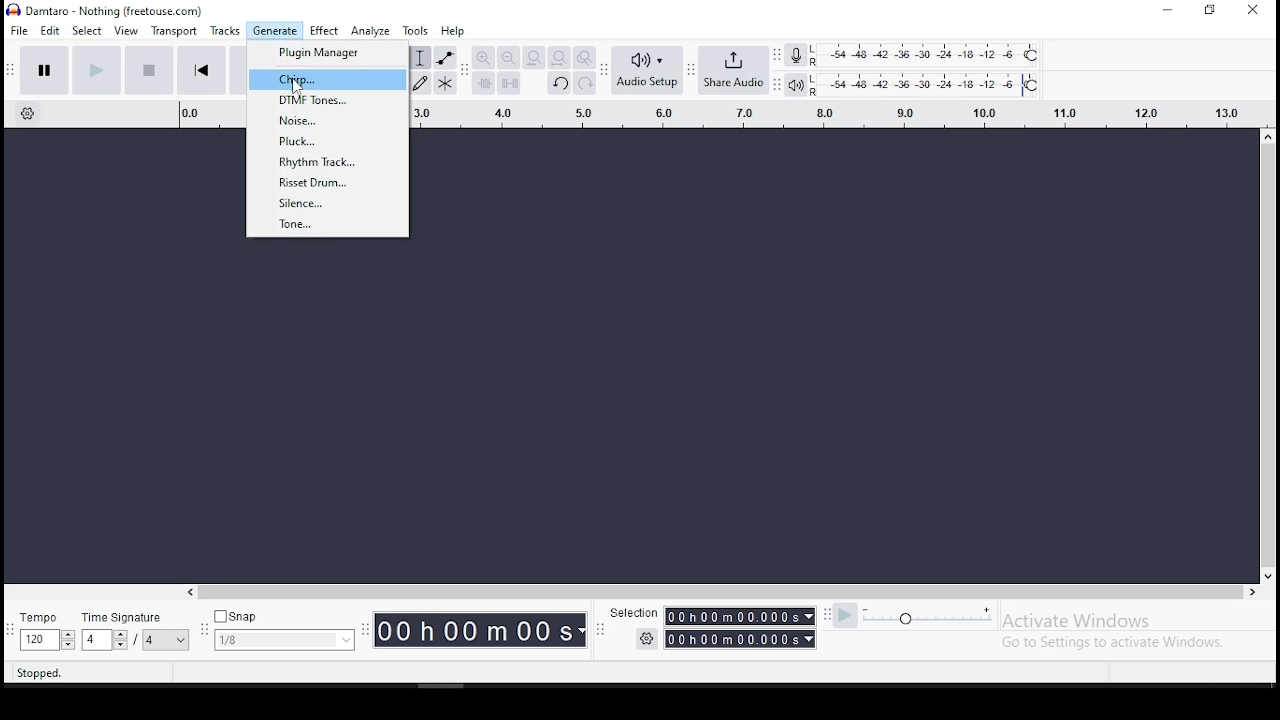  What do you see at coordinates (417, 31) in the screenshot?
I see `tools` at bounding box center [417, 31].